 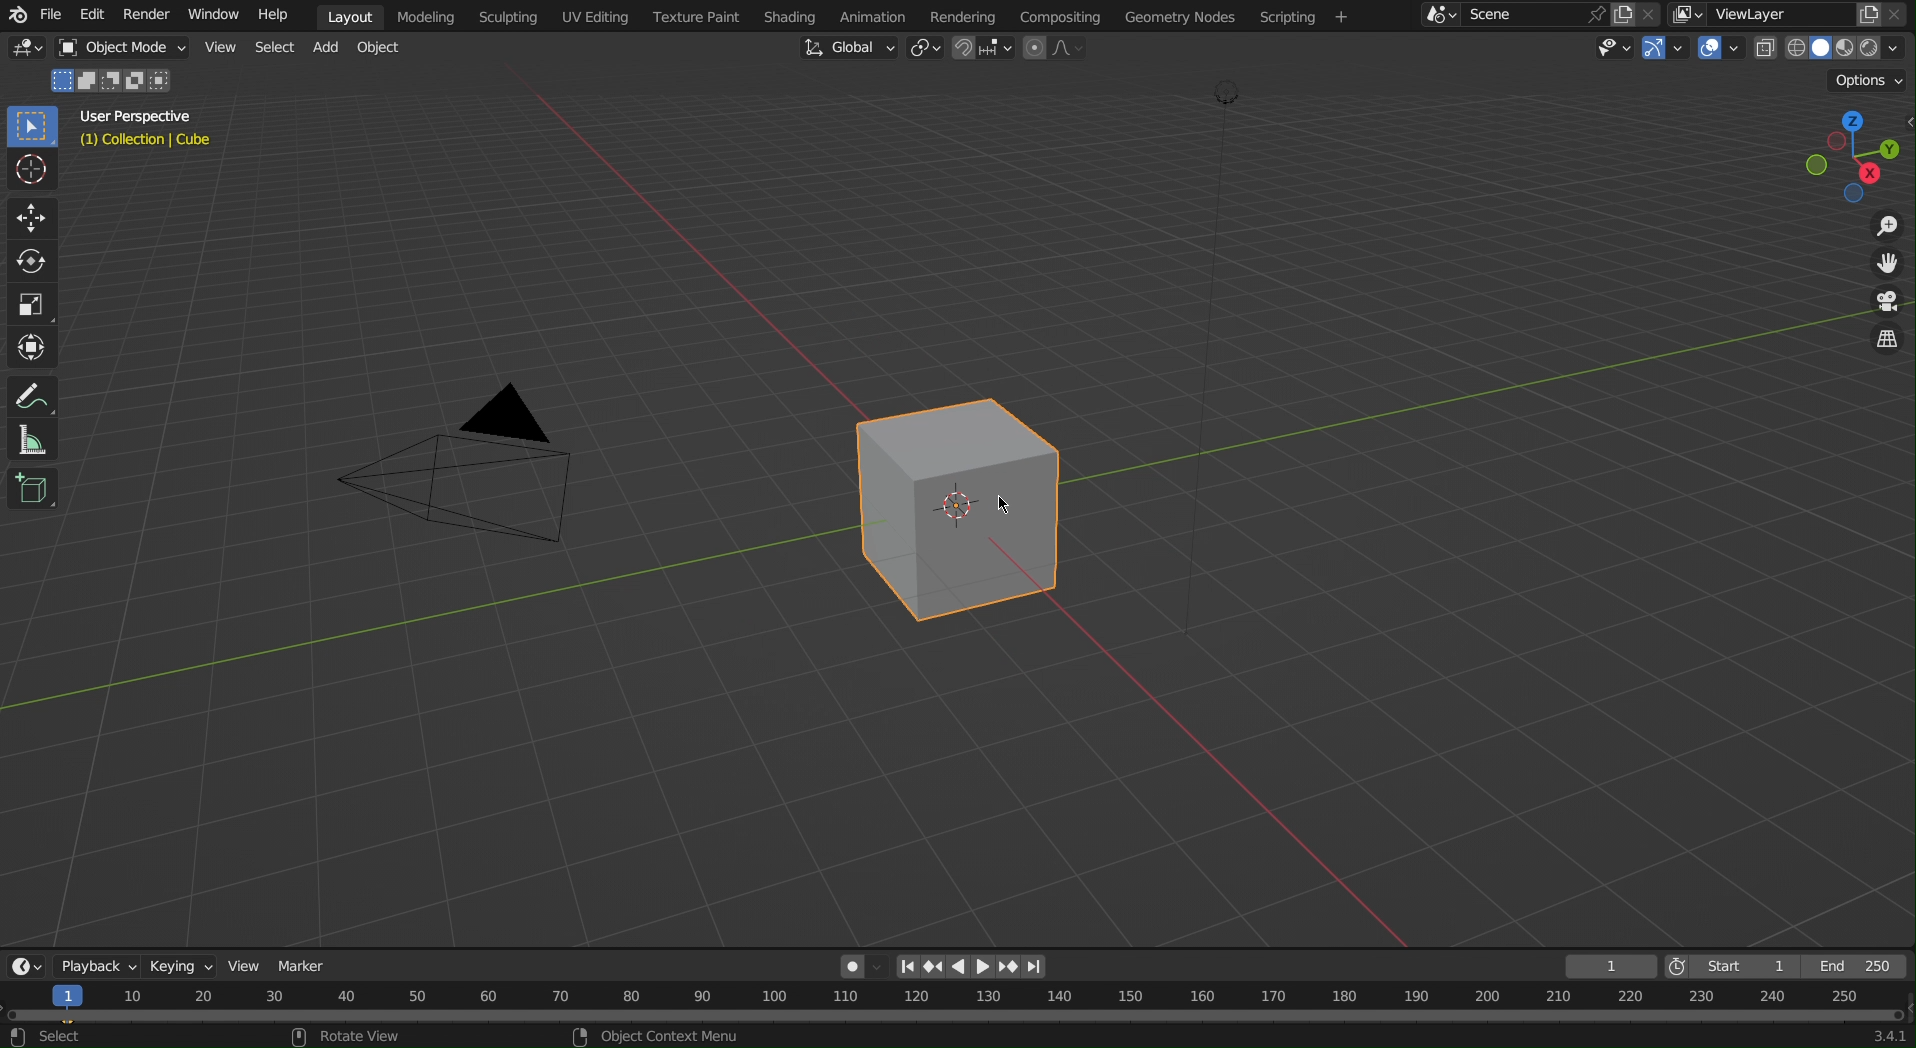 What do you see at coordinates (1179, 17) in the screenshot?
I see `Geometry Nodes` at bounding box center [1179, 17].